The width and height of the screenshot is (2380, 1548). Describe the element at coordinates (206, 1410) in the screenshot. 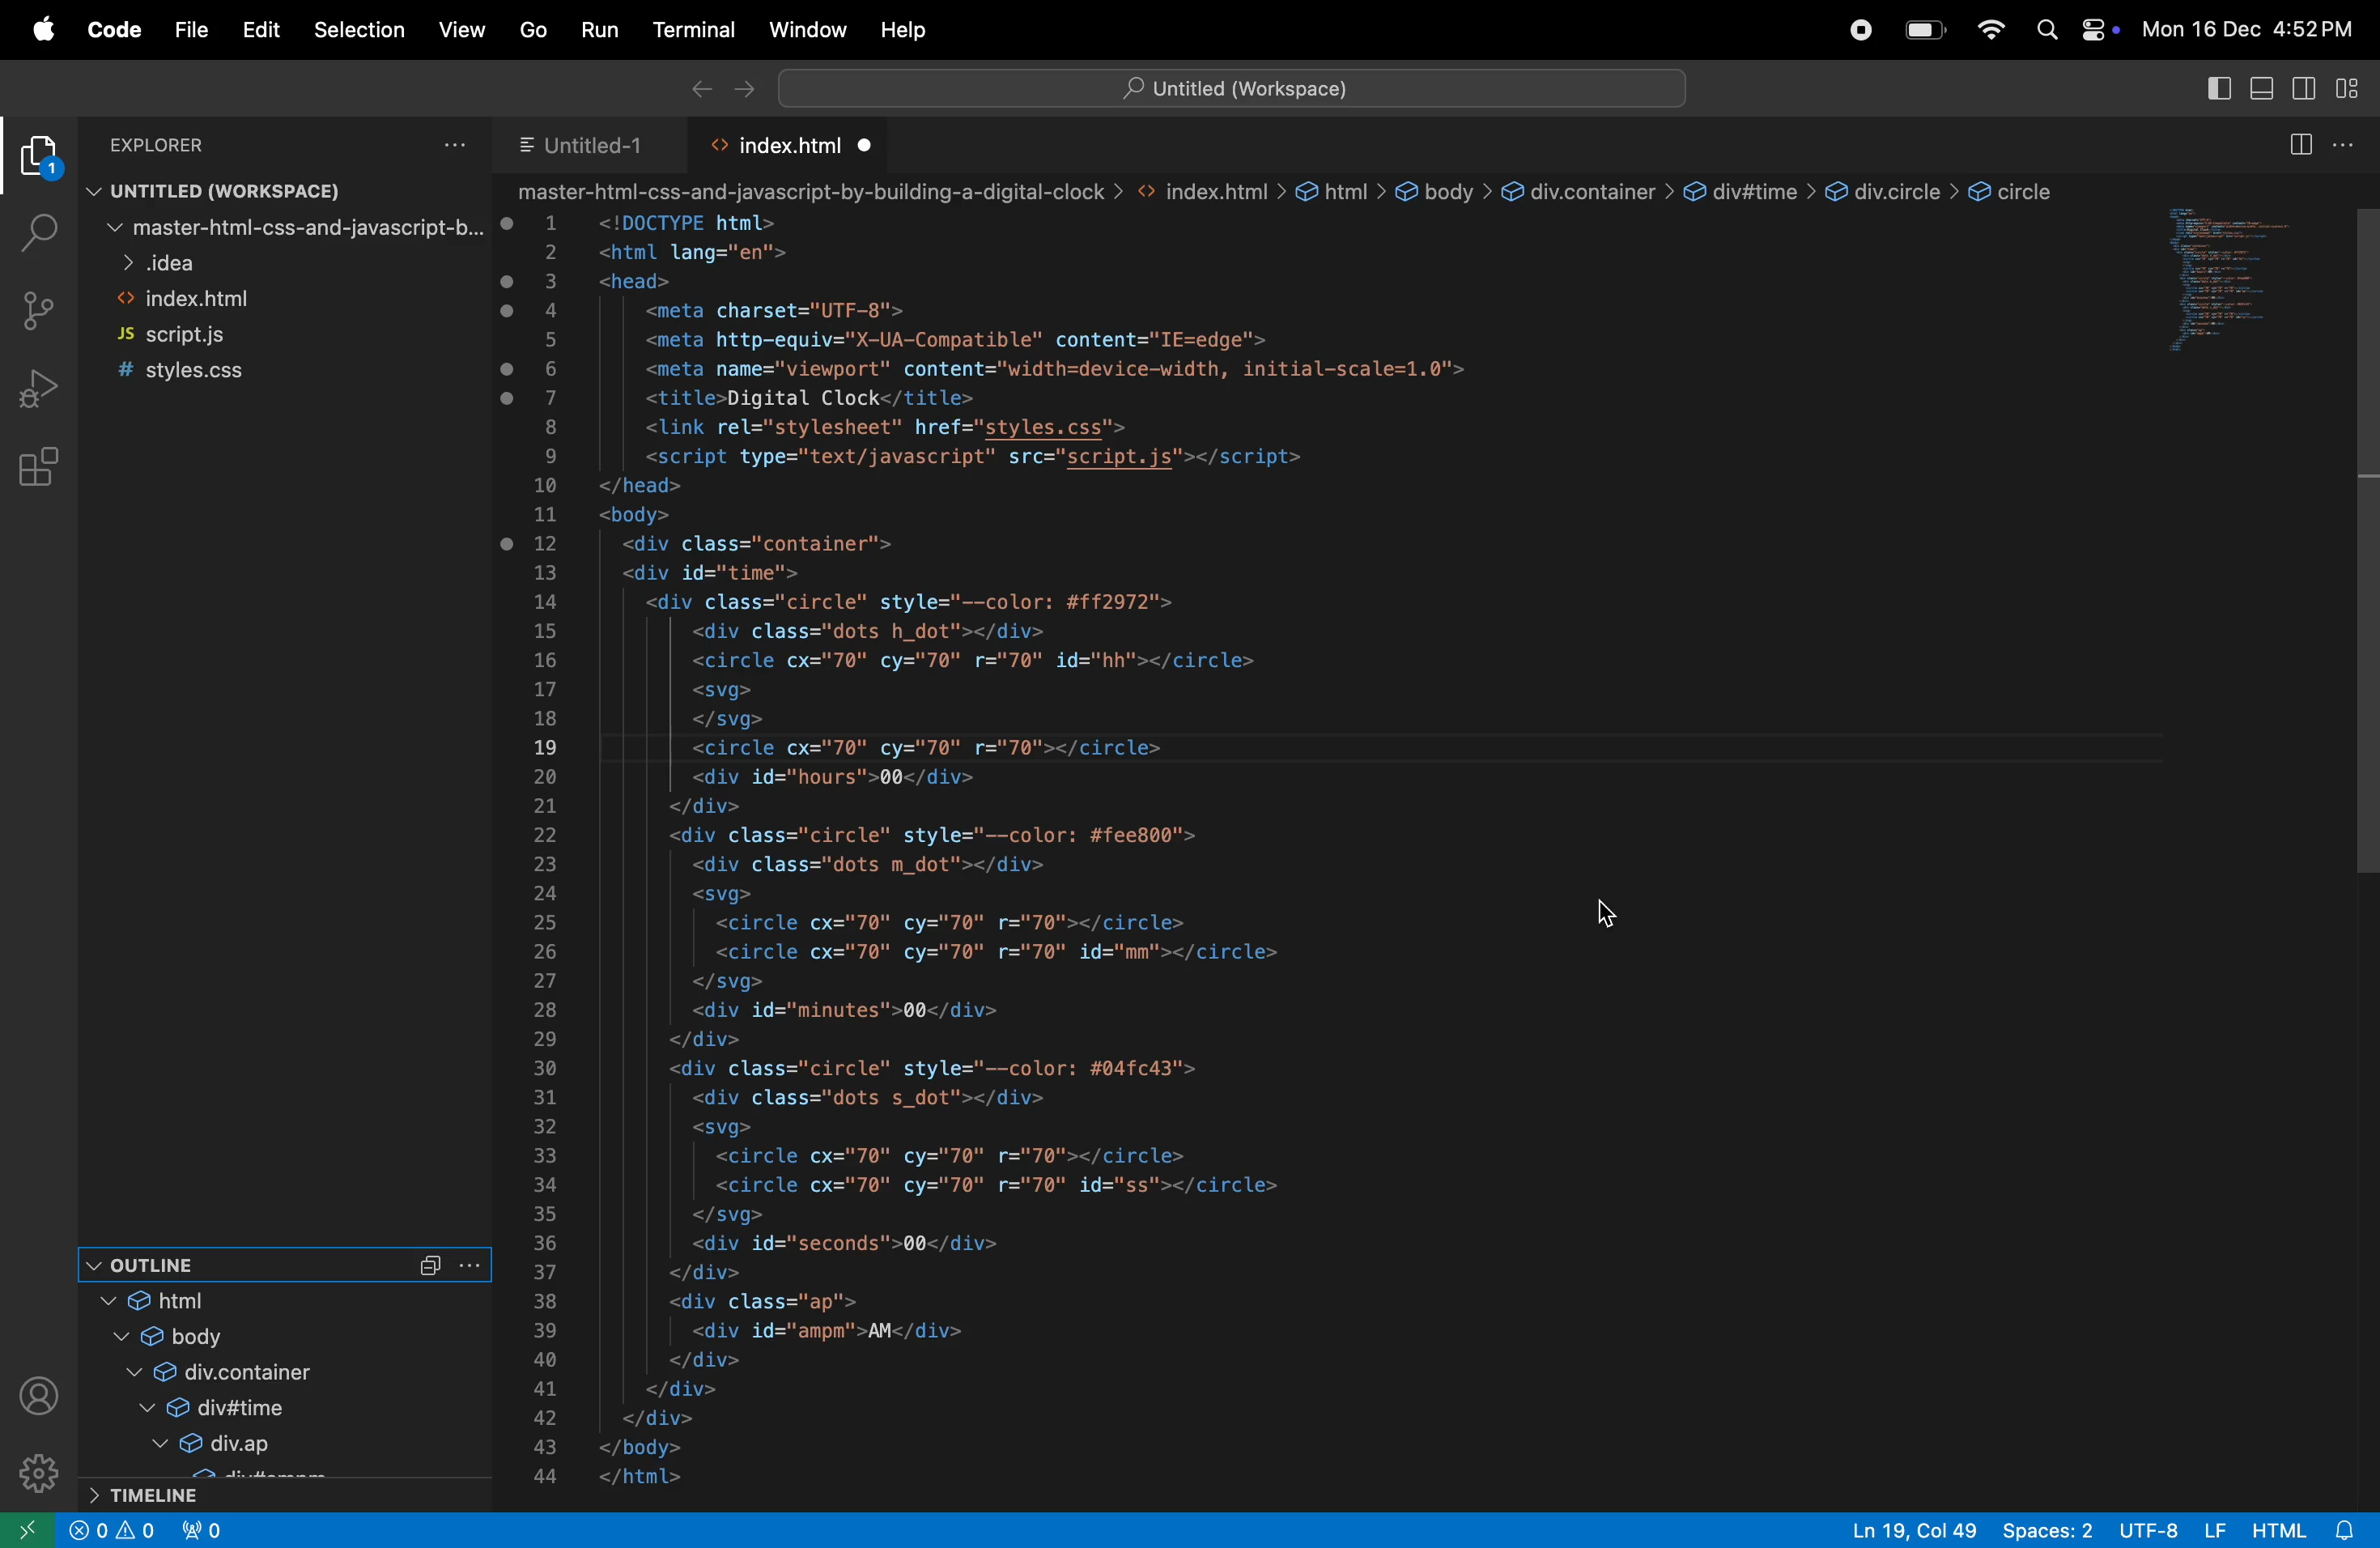

I see `div time` at that location.